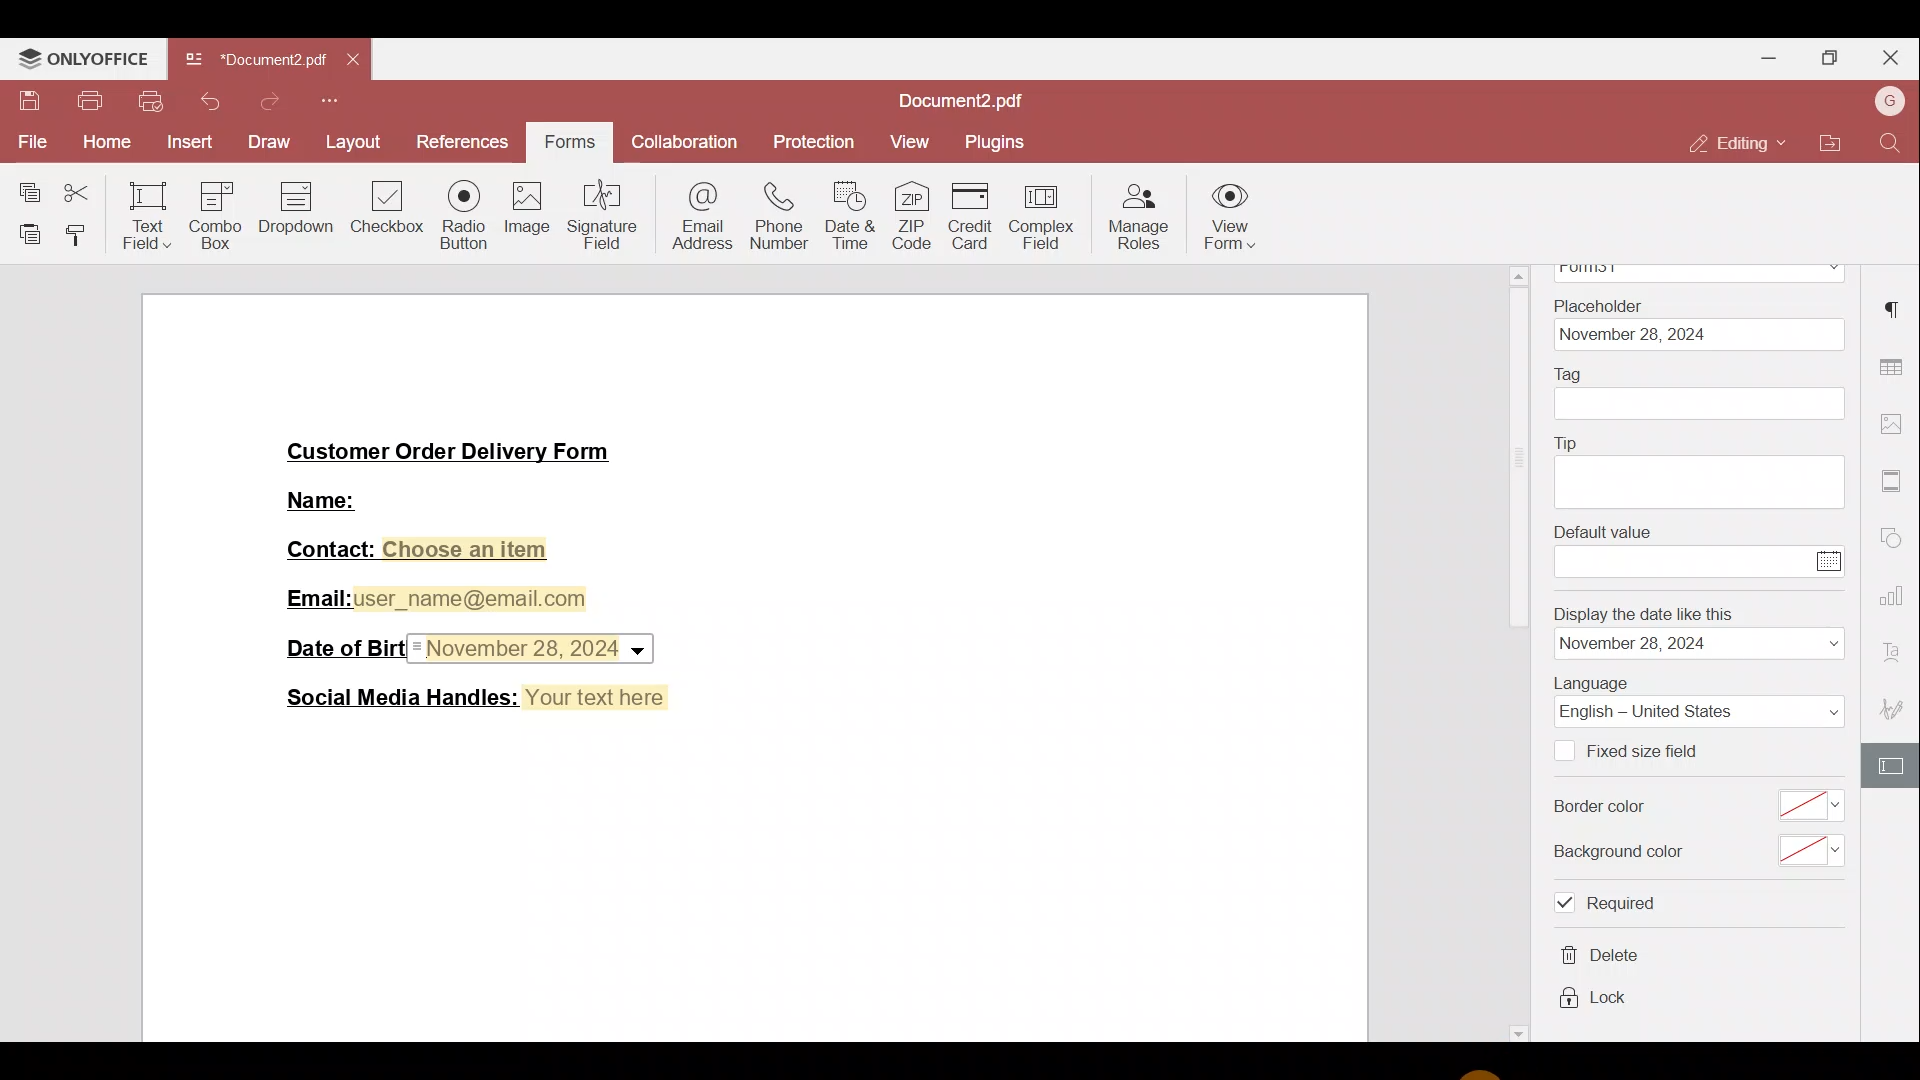 This screenshot has width=1920, height=1080. Describe the element at coordinates (1731, 143) in the screenshot. I see `Editing mode` at that location.